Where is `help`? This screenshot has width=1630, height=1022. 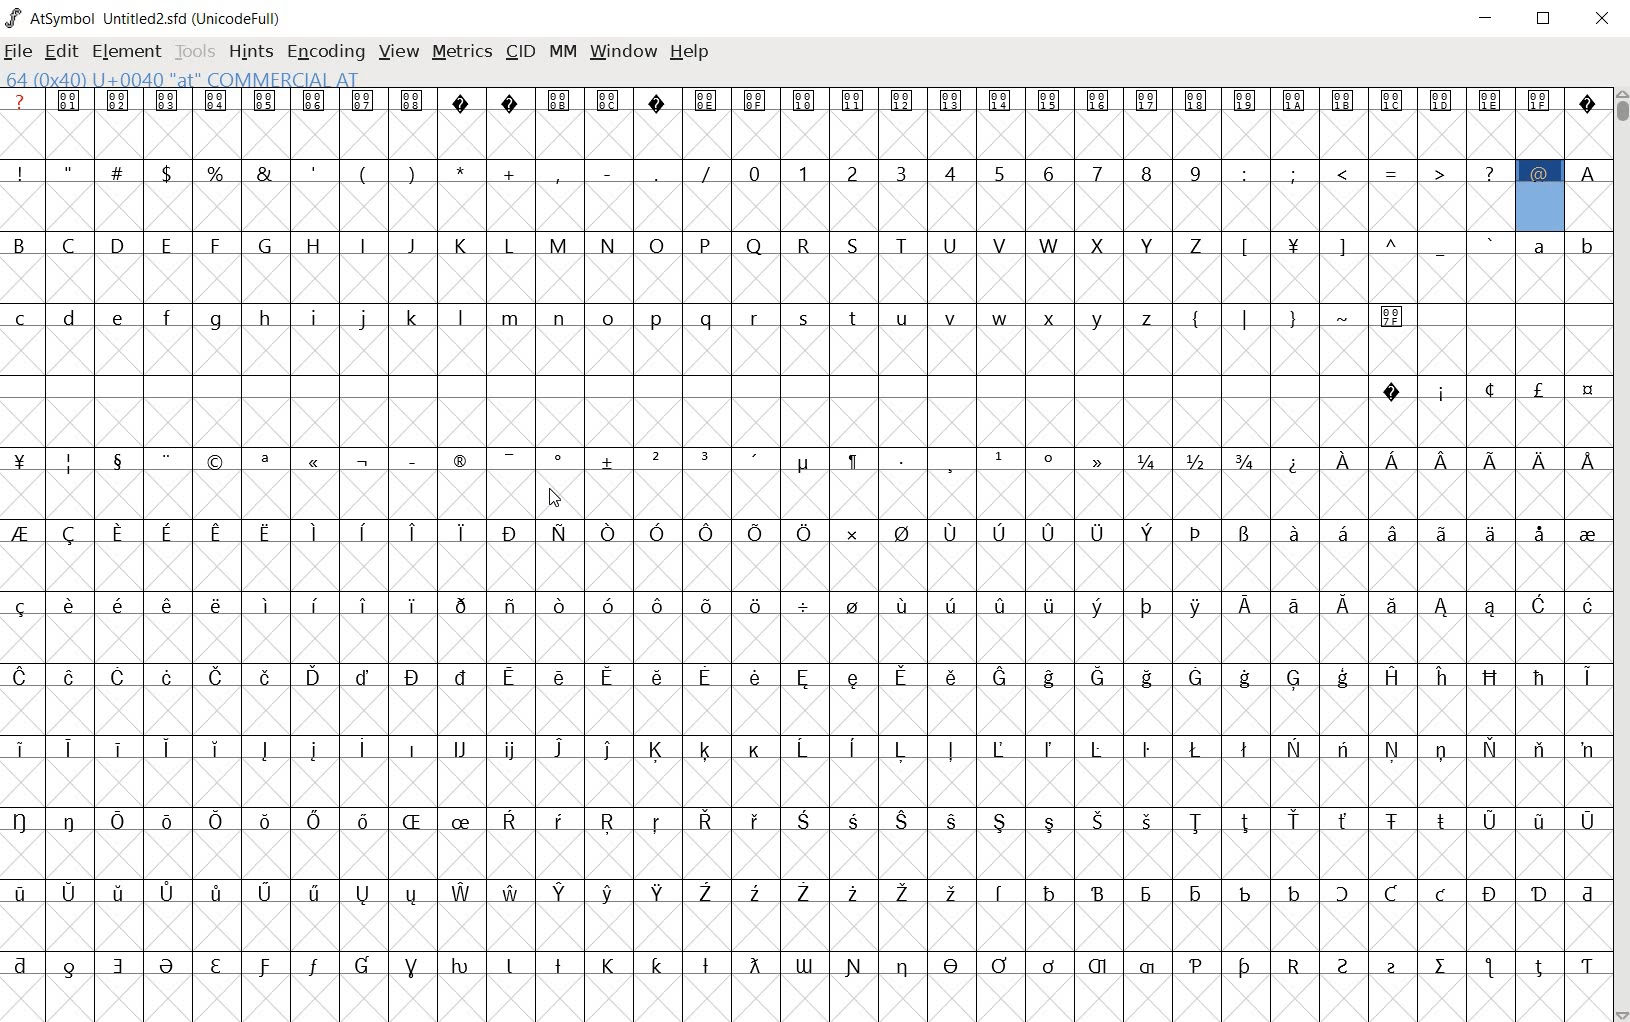
help is located at coordinates (692, 53).